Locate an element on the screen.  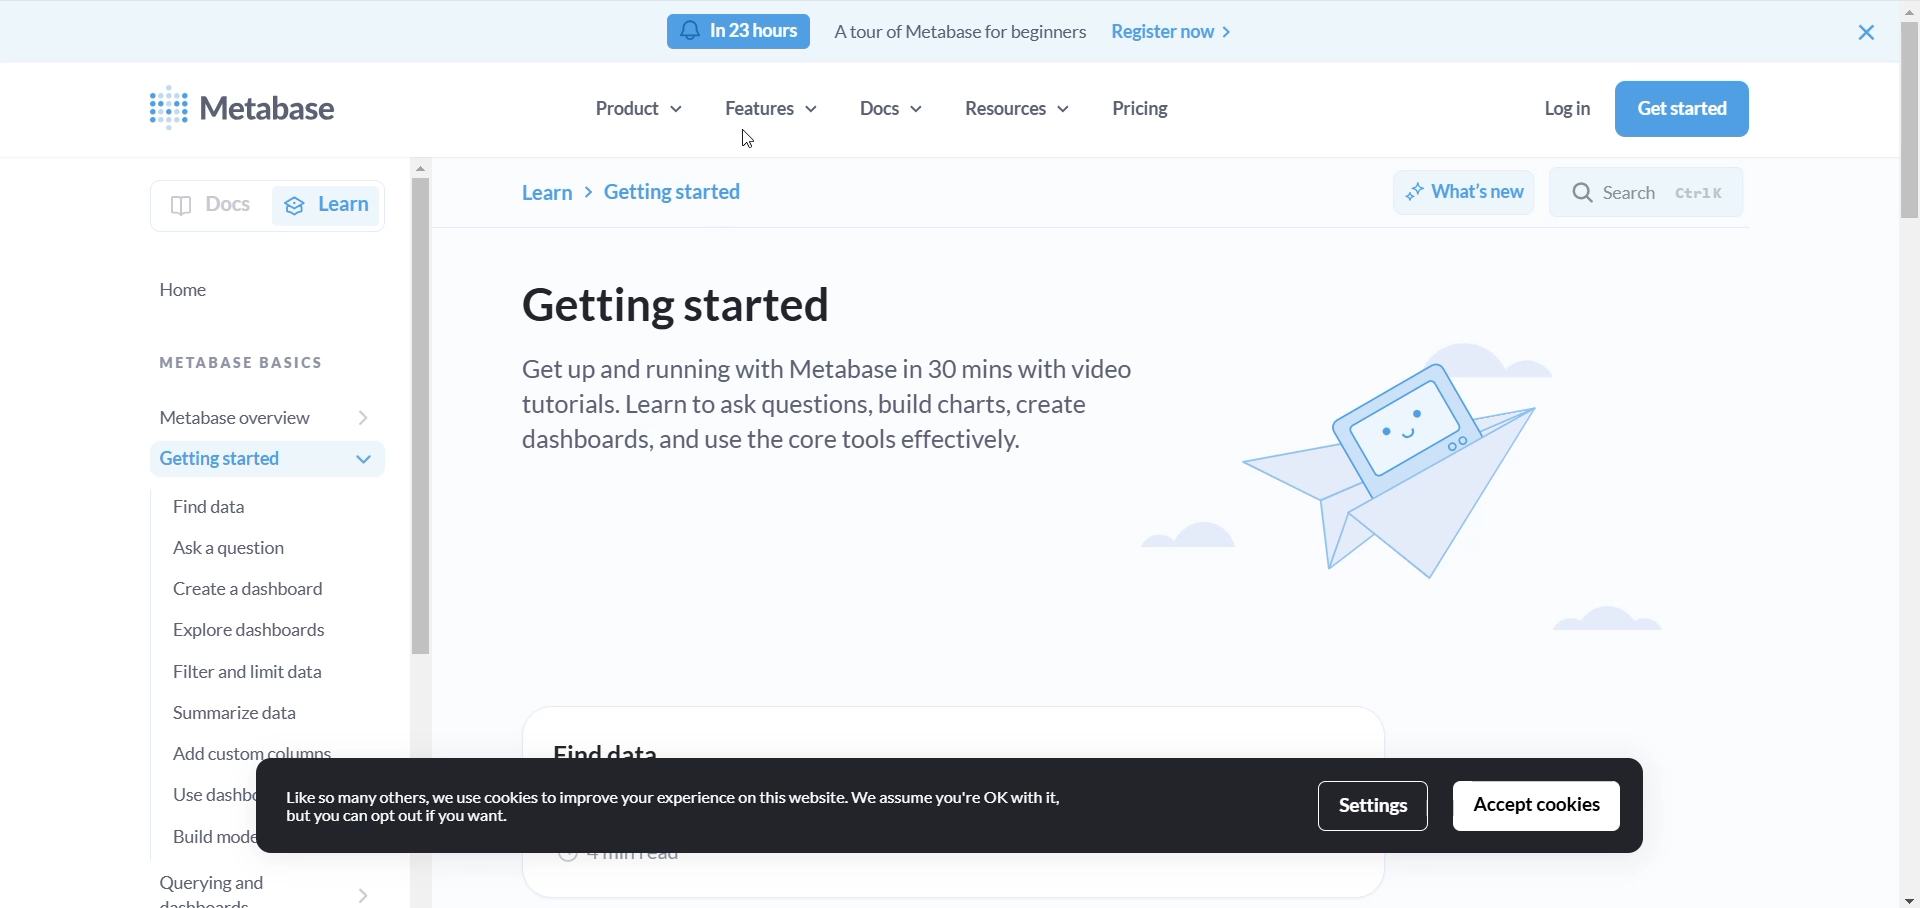
create a dashboard is located at coordinates (260, 589).